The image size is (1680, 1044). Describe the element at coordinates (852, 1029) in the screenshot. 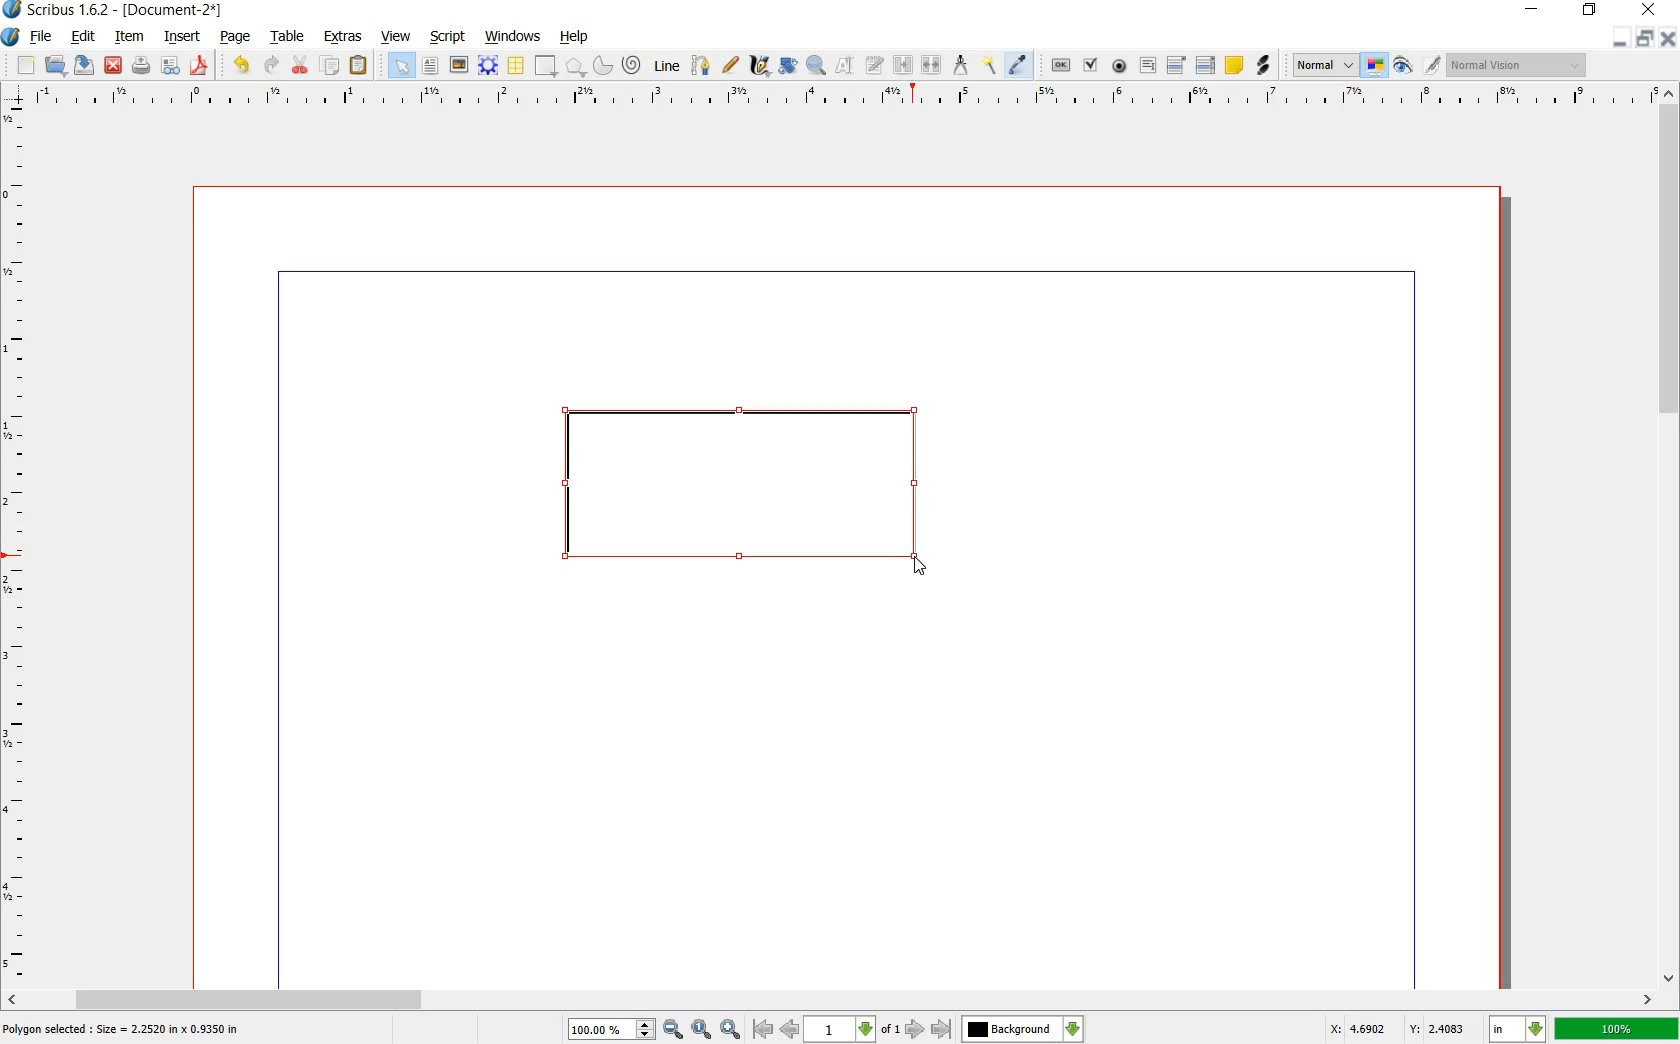

I see `select current page` at that location.